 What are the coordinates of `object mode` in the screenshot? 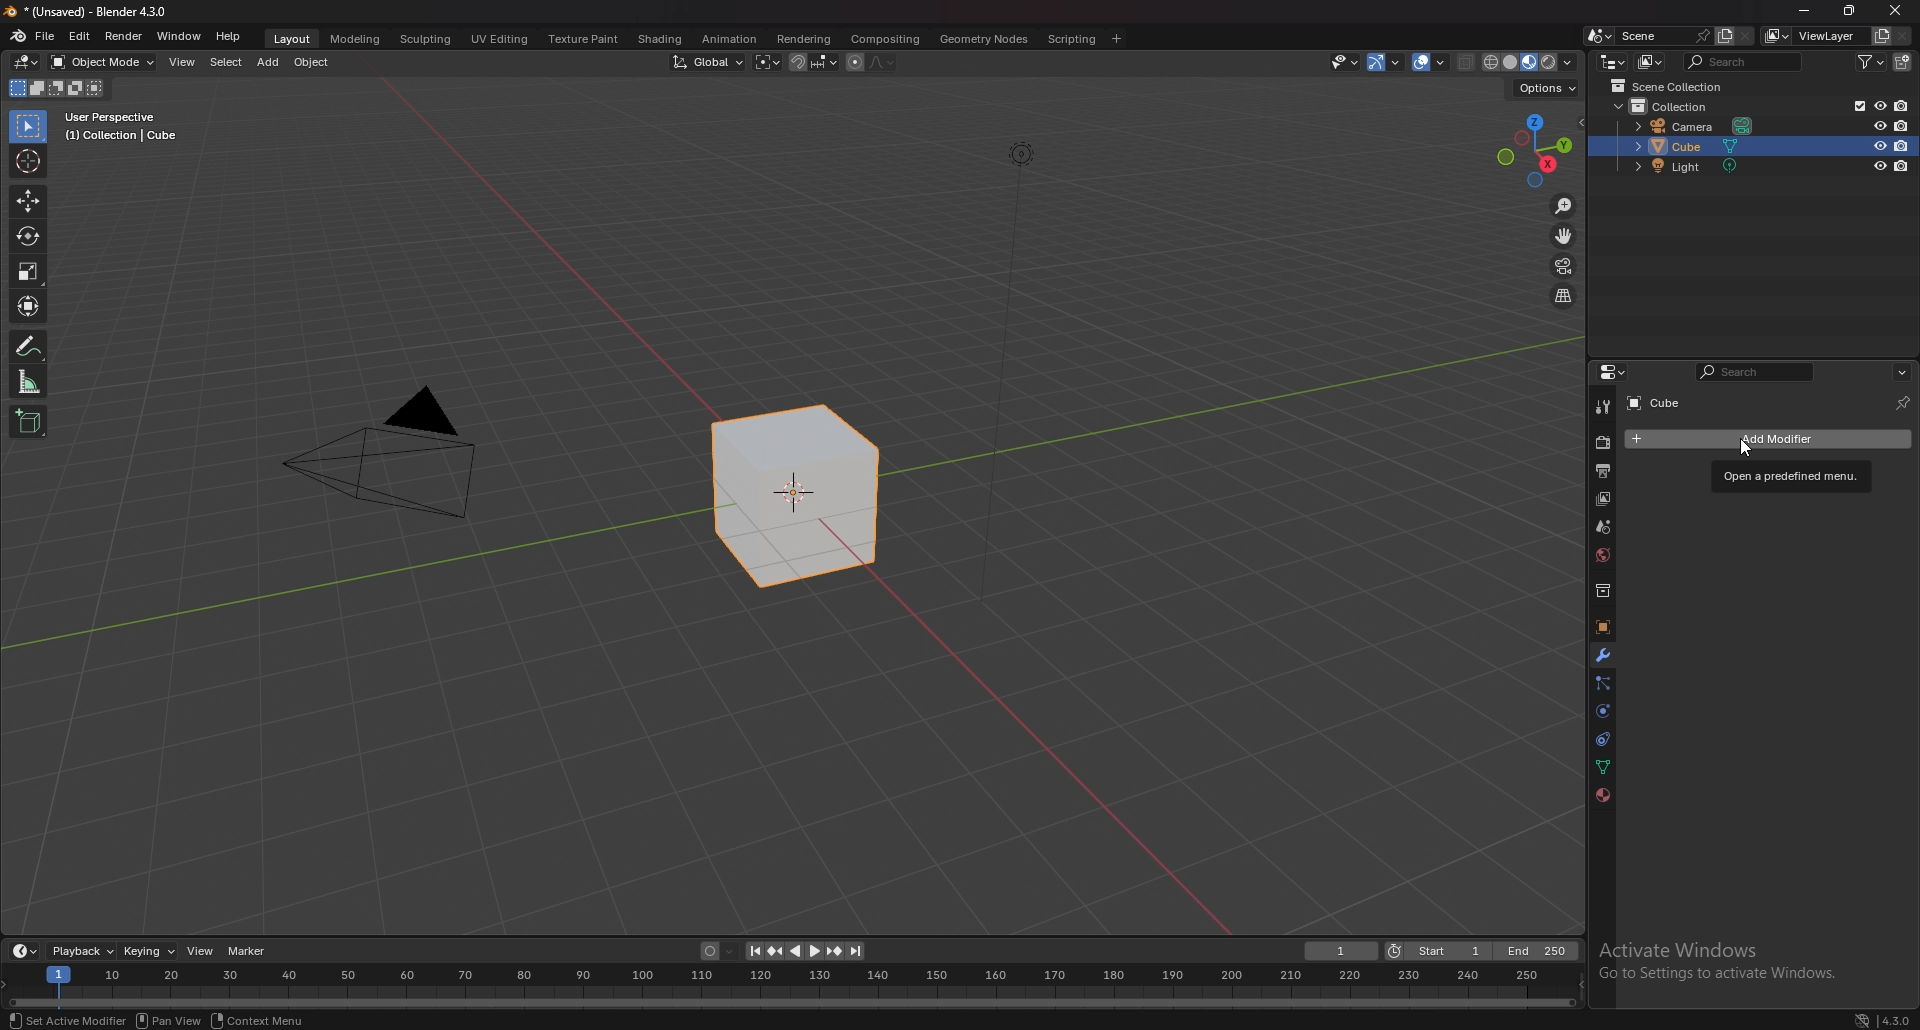 It's located at (103, 61).